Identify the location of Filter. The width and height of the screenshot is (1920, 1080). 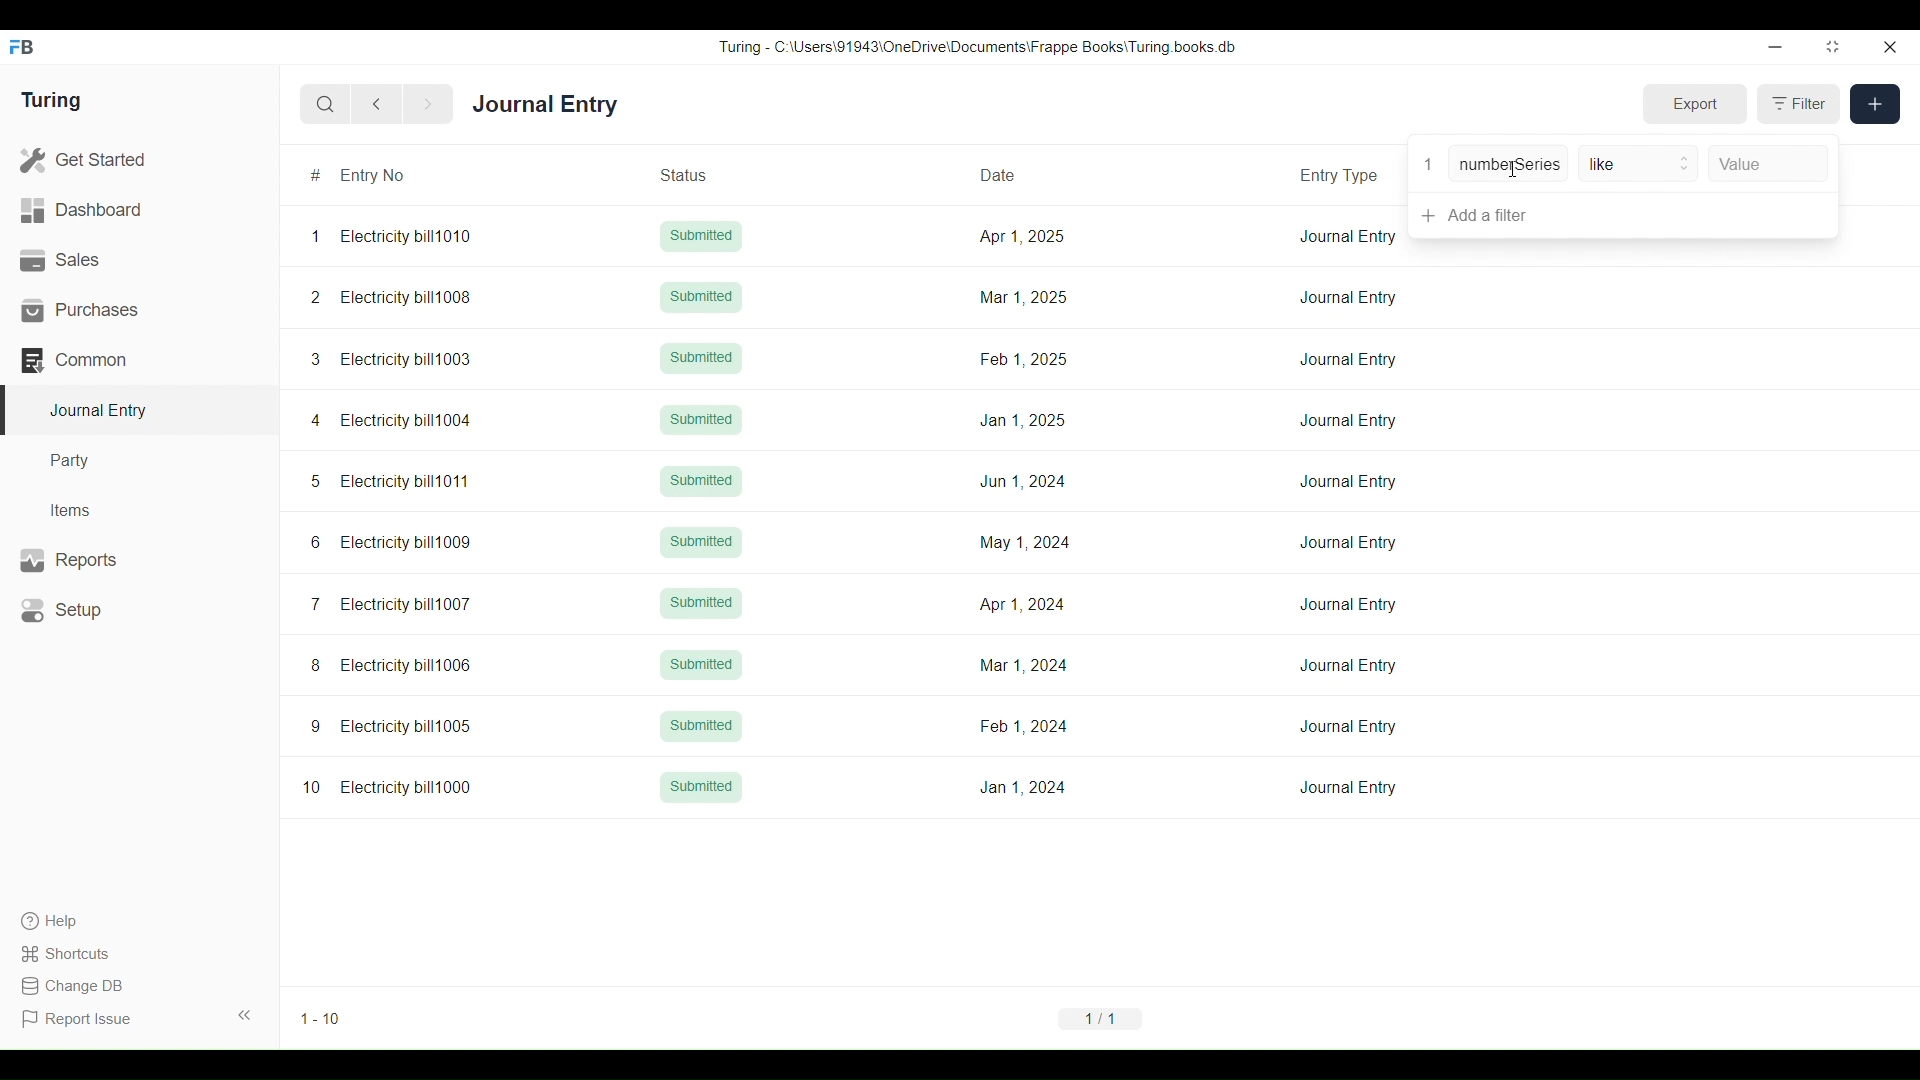
(1799, 104).